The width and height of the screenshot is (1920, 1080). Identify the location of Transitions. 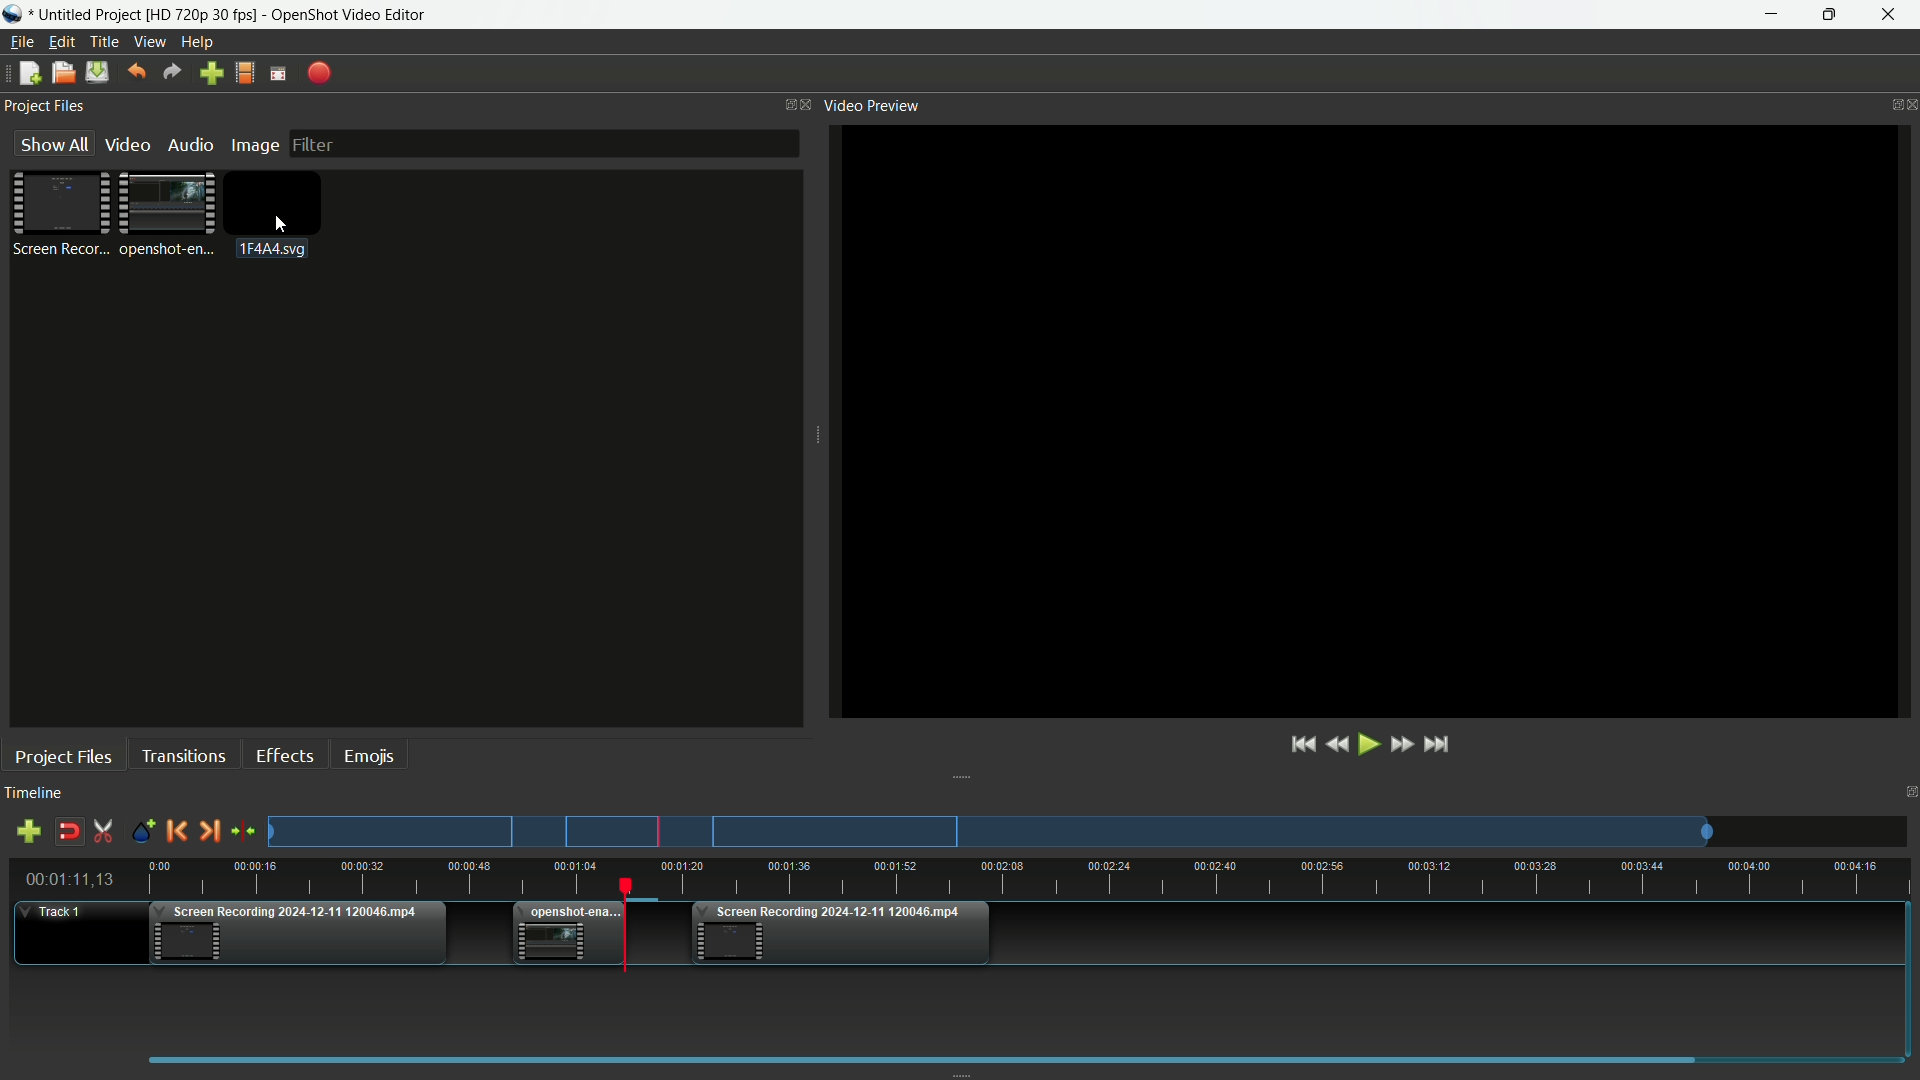
(183, 756).